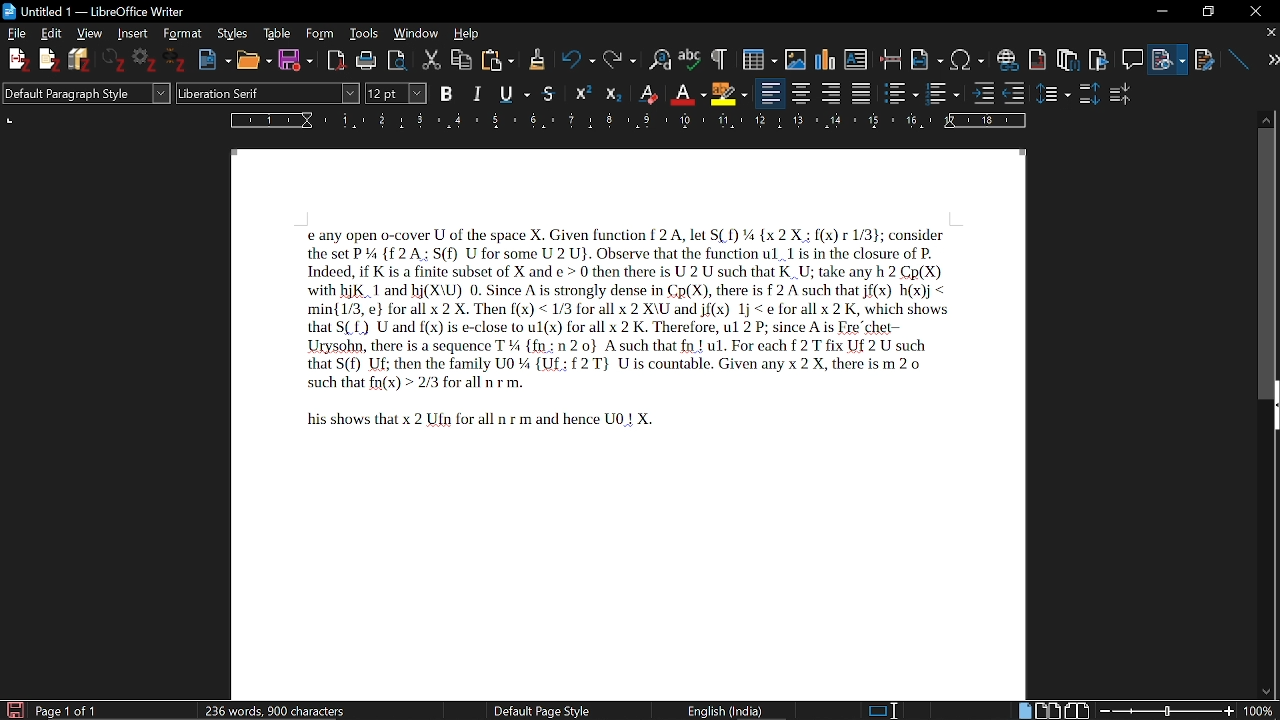  What do you see at coordinates (1088, 93) in the screenshot?
I see `increase paragraph space` at bounding box center [1088, 93].